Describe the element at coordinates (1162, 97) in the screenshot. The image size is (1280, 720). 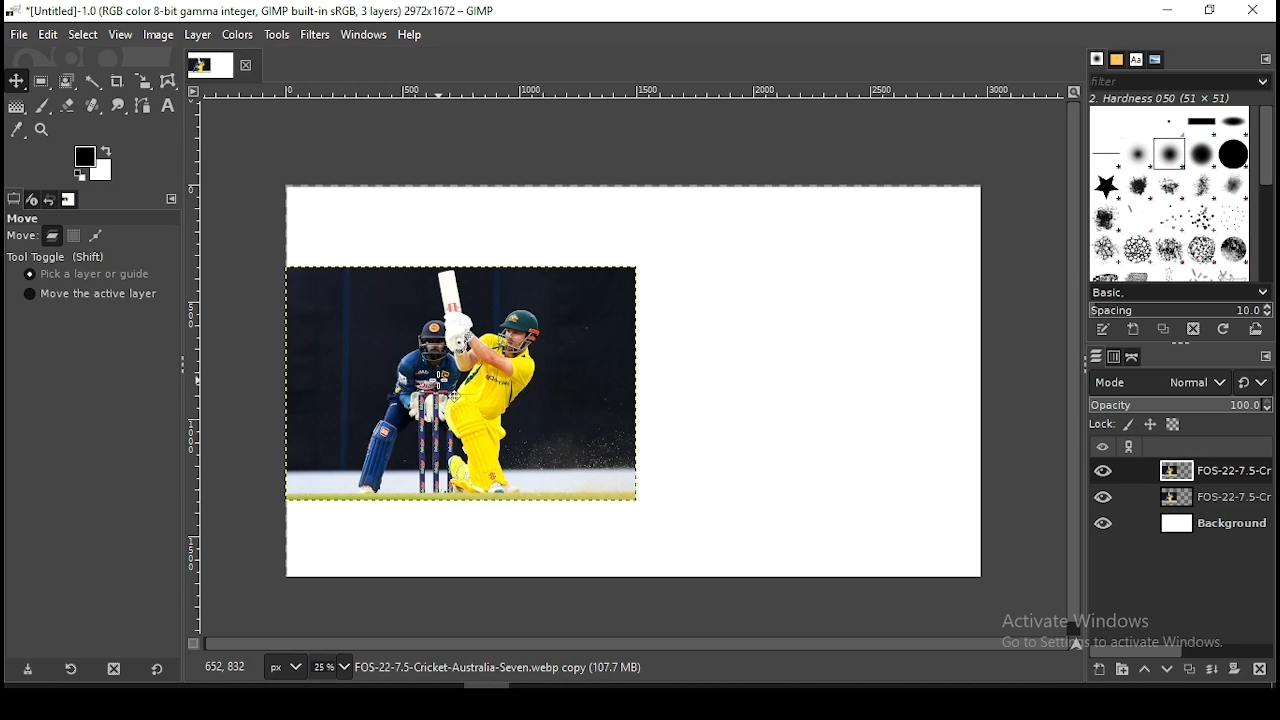
I see `text` at that location.